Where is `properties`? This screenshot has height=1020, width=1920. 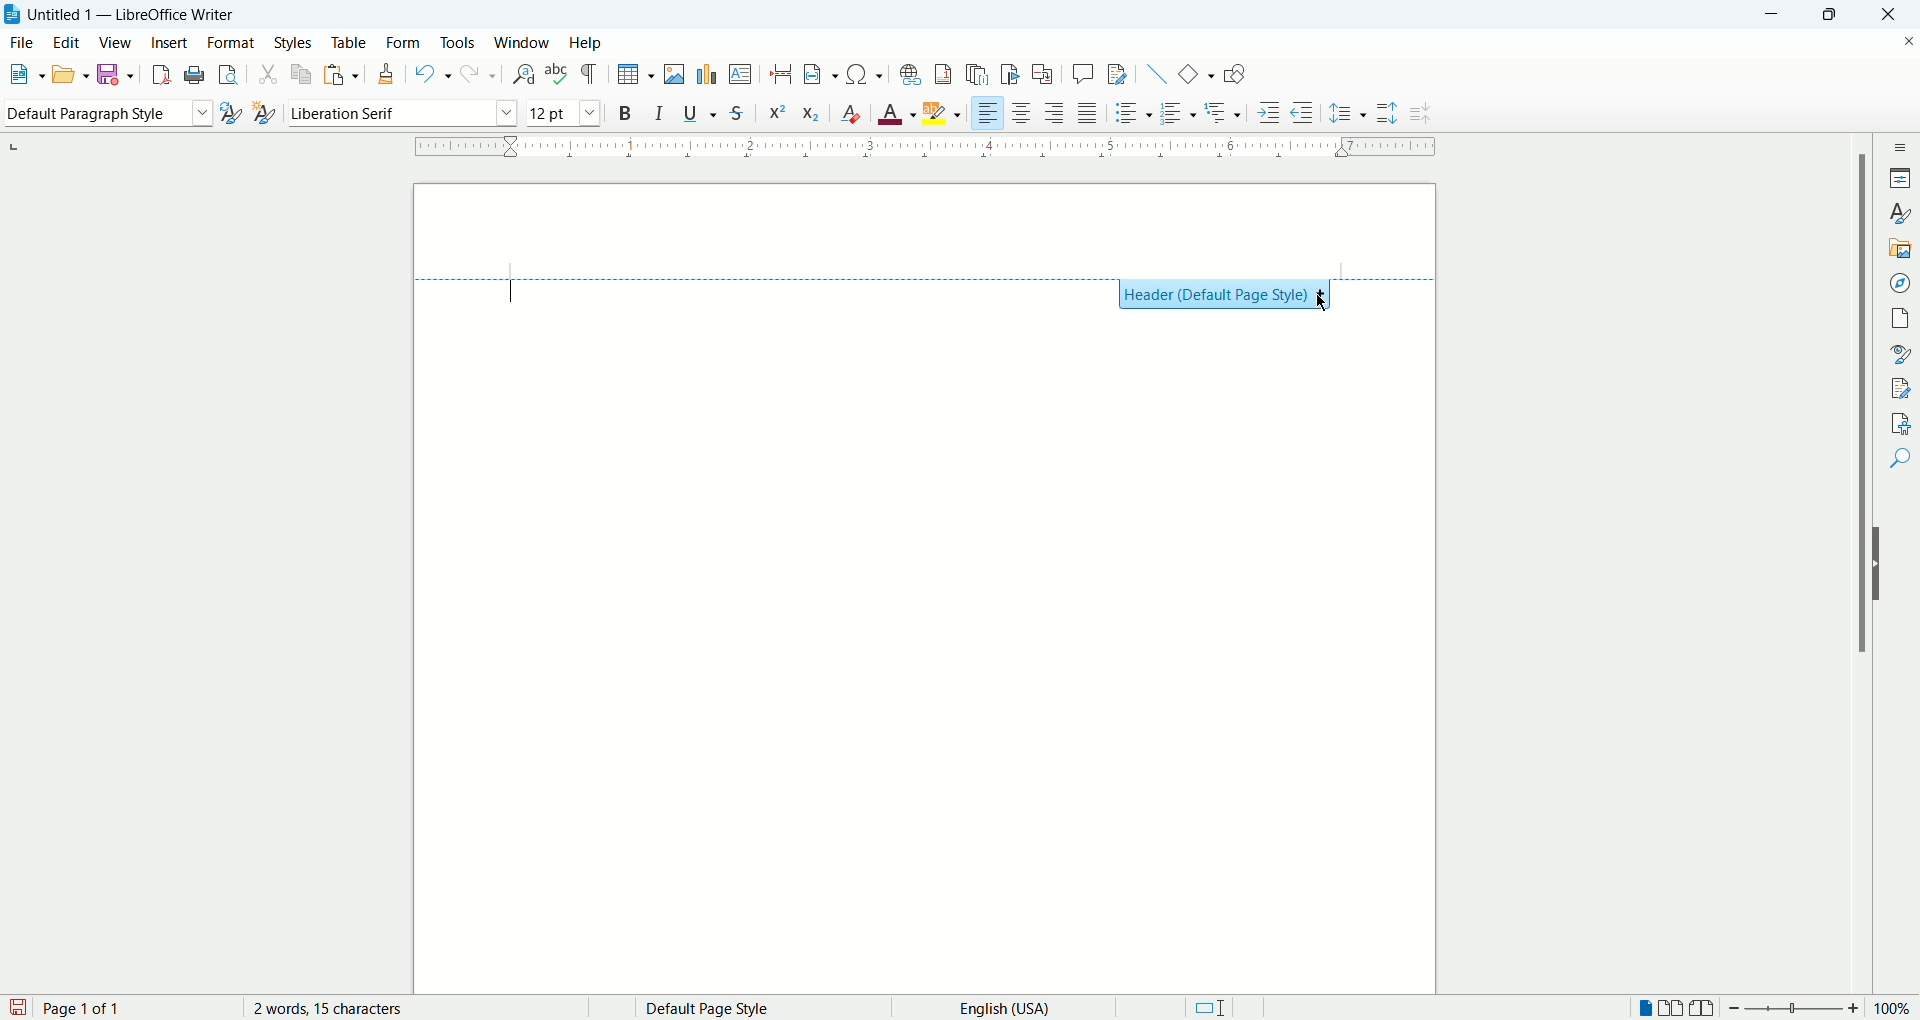
properties is located at coordinates (1901, 177).